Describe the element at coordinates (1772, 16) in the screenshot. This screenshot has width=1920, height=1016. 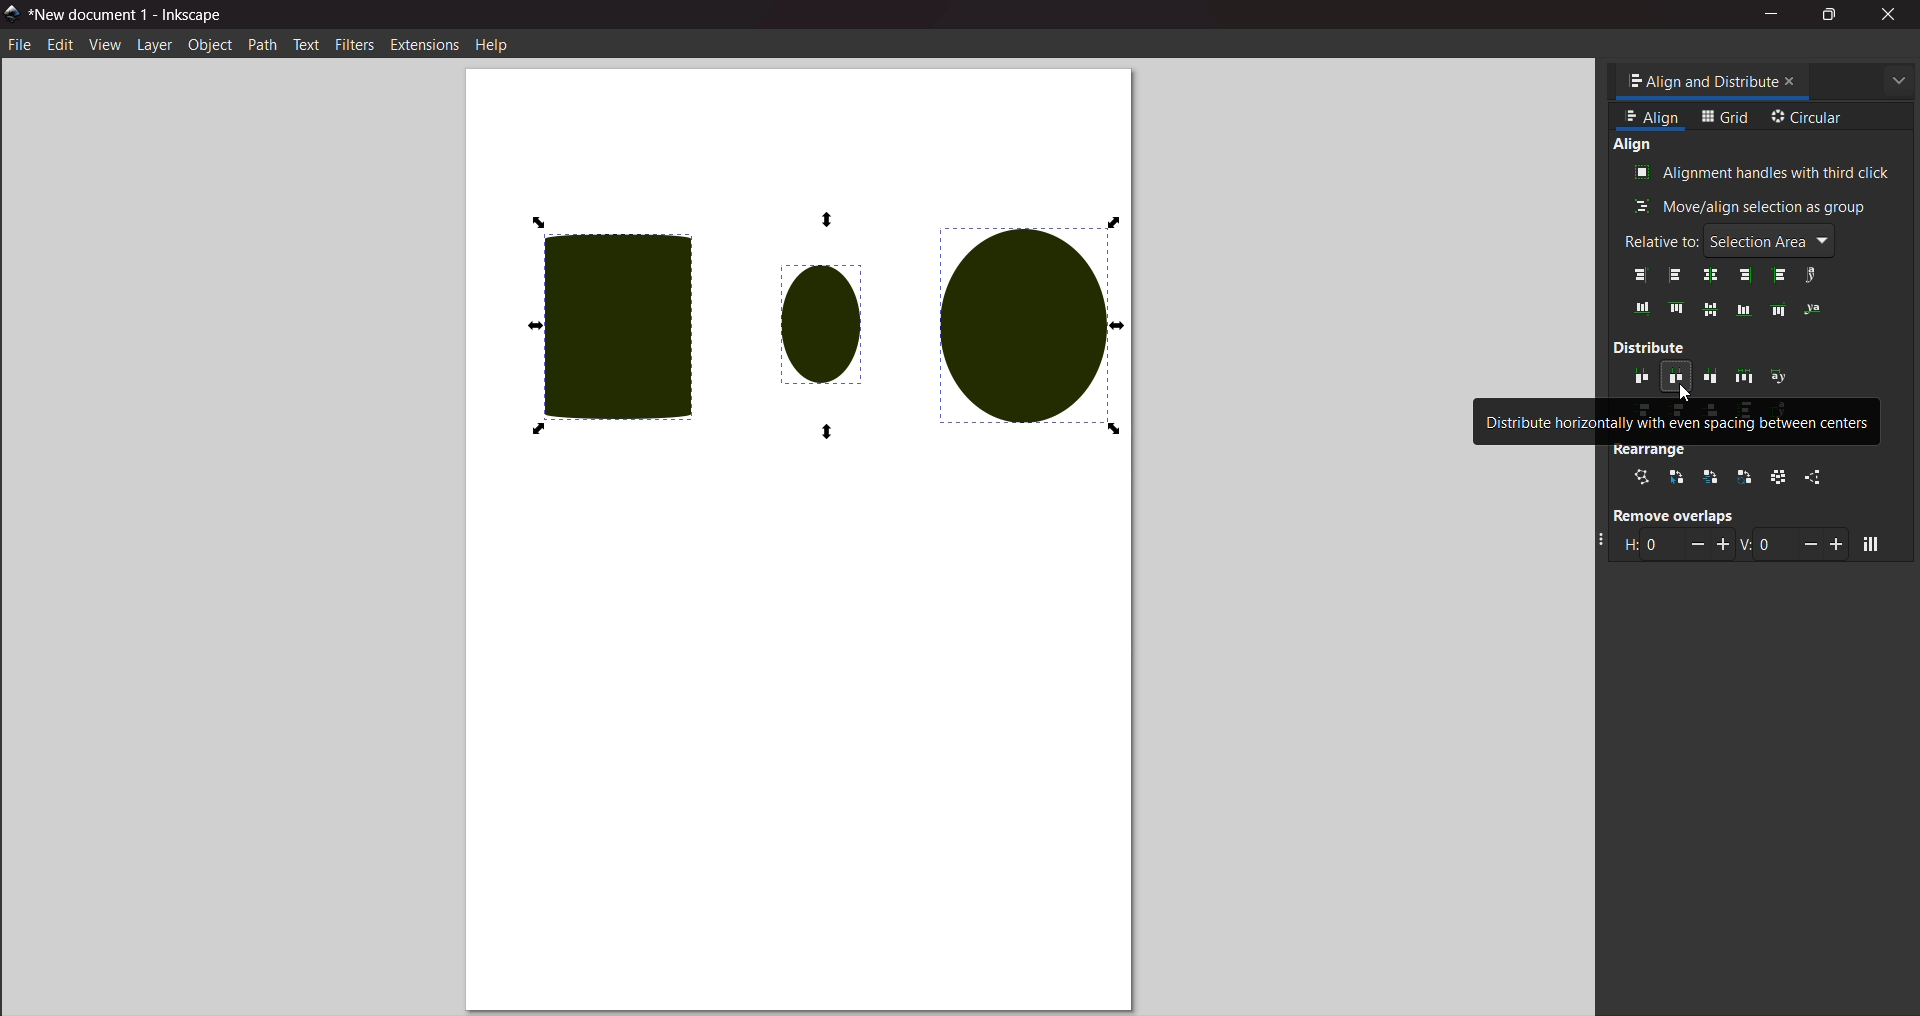
I see `minimize` at that location.